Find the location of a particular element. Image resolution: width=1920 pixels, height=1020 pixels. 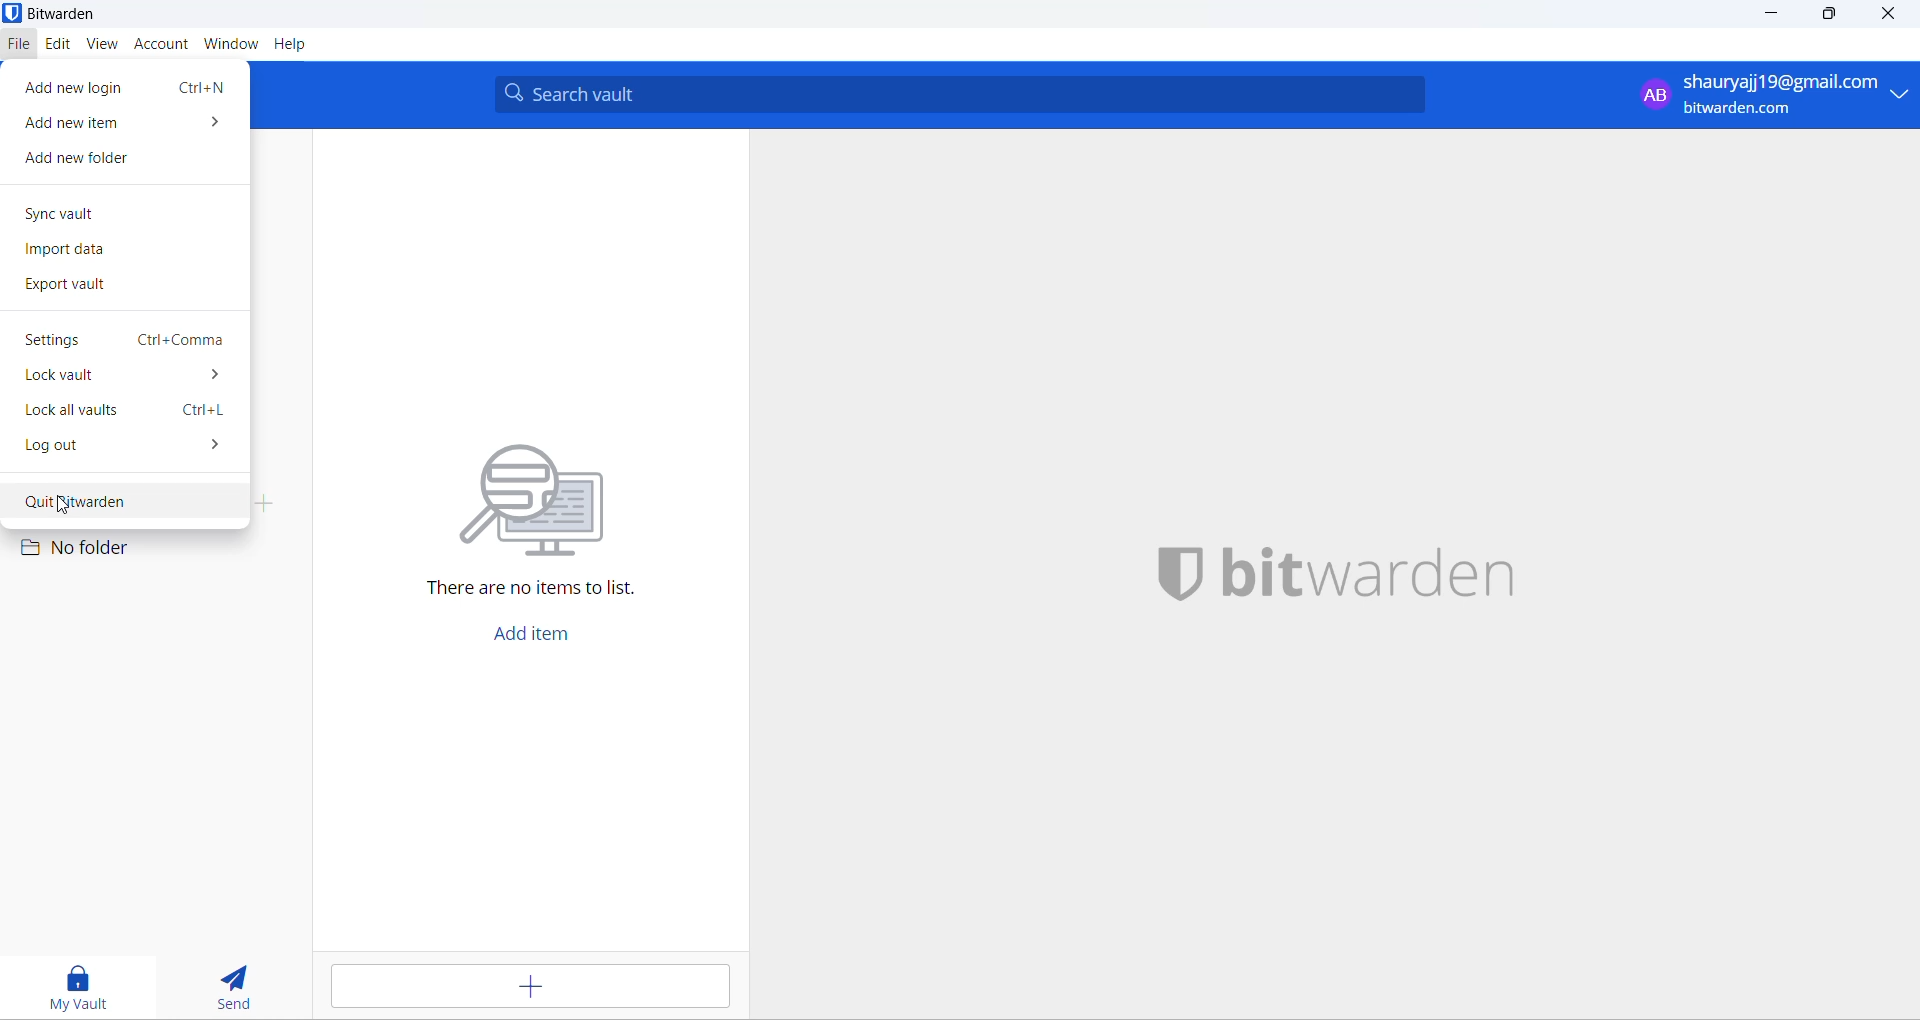

graphical illustration about looking for files is located at coordinates (544, 502).